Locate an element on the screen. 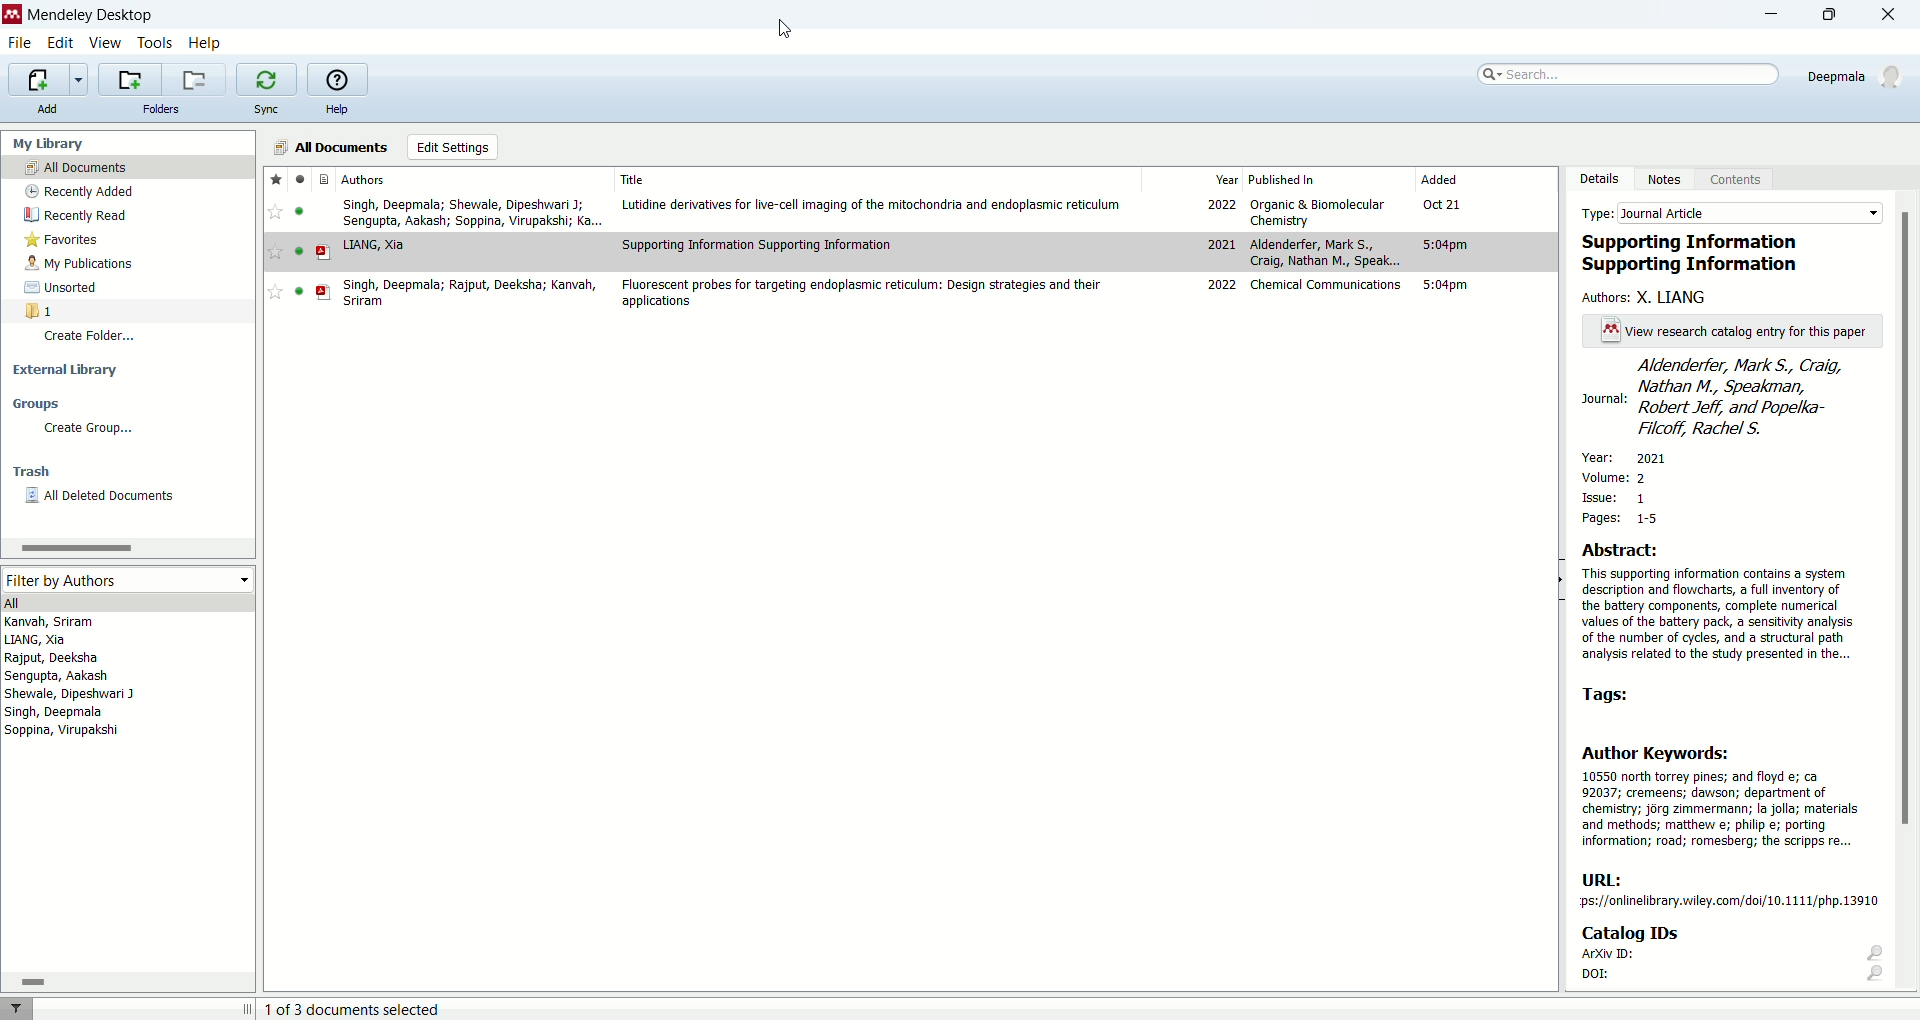  mendeley desktop is located at coordinates (90, 15).